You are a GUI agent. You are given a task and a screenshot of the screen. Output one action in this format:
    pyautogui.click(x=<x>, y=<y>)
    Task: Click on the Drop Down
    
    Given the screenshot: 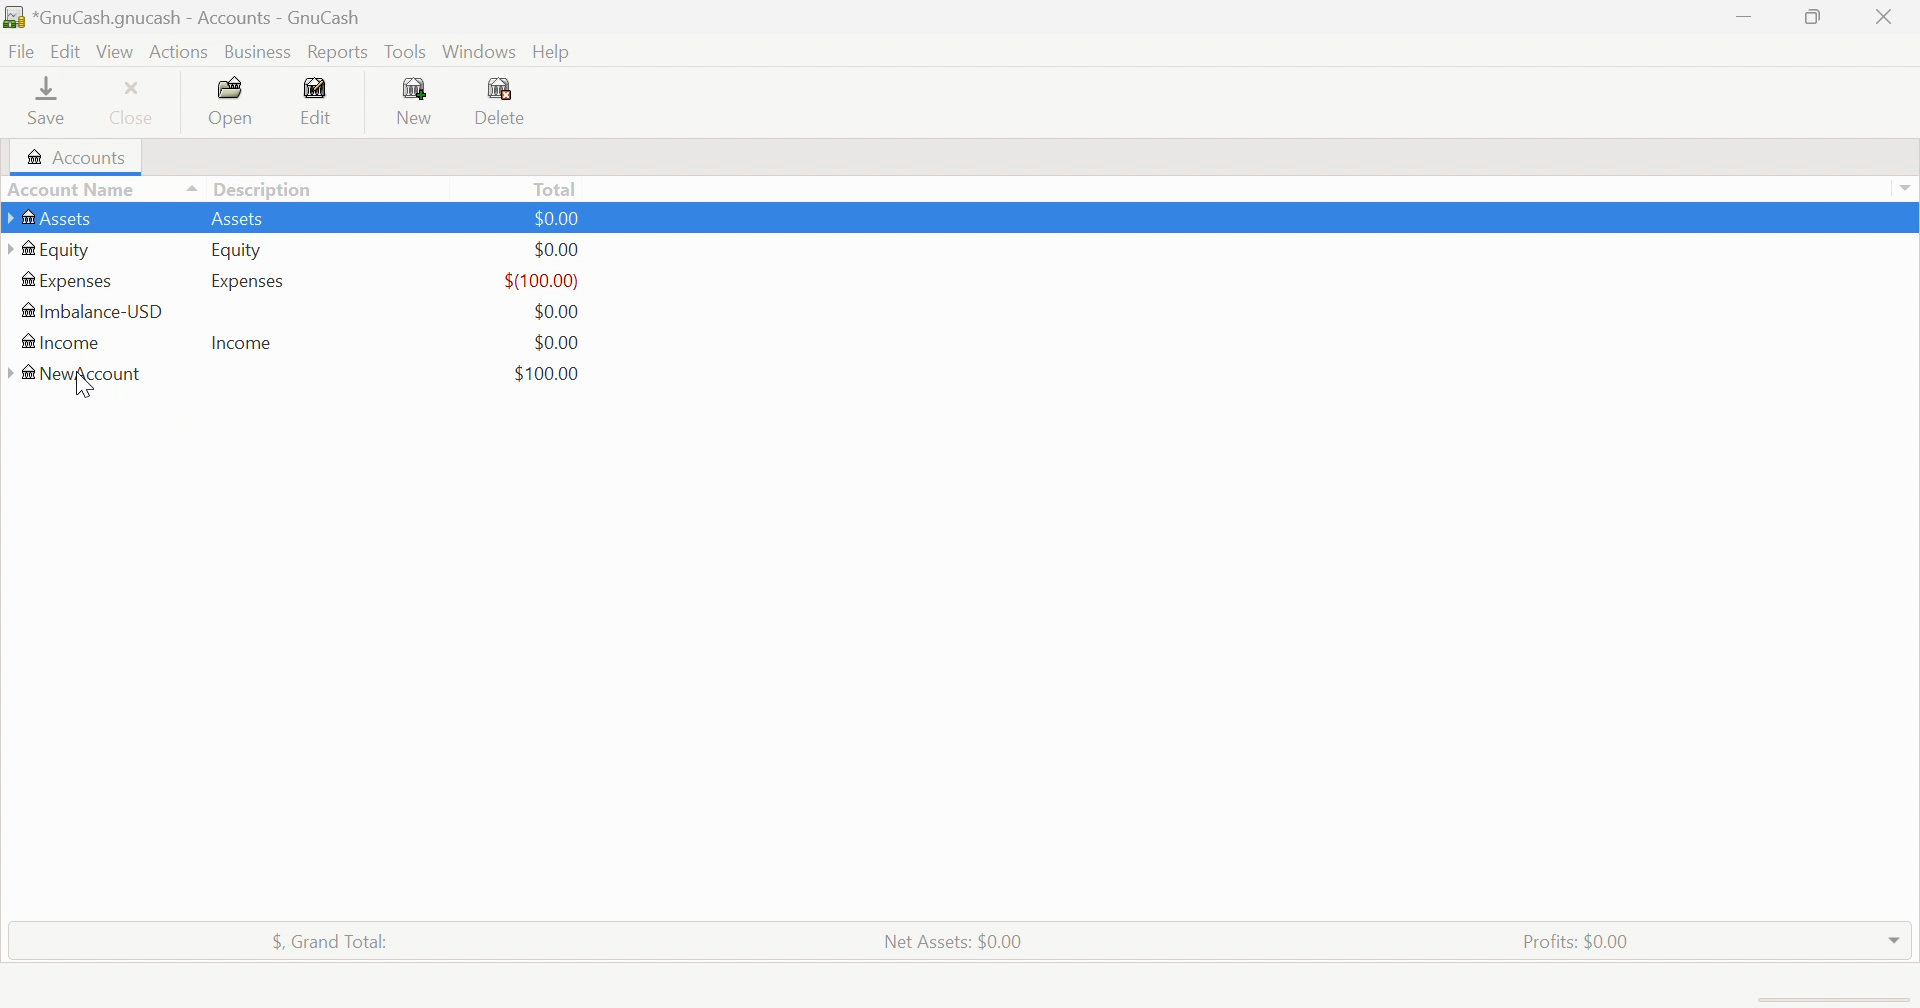 What is the action you would take?
    pyautogui.click(x=1904, y=187)
    